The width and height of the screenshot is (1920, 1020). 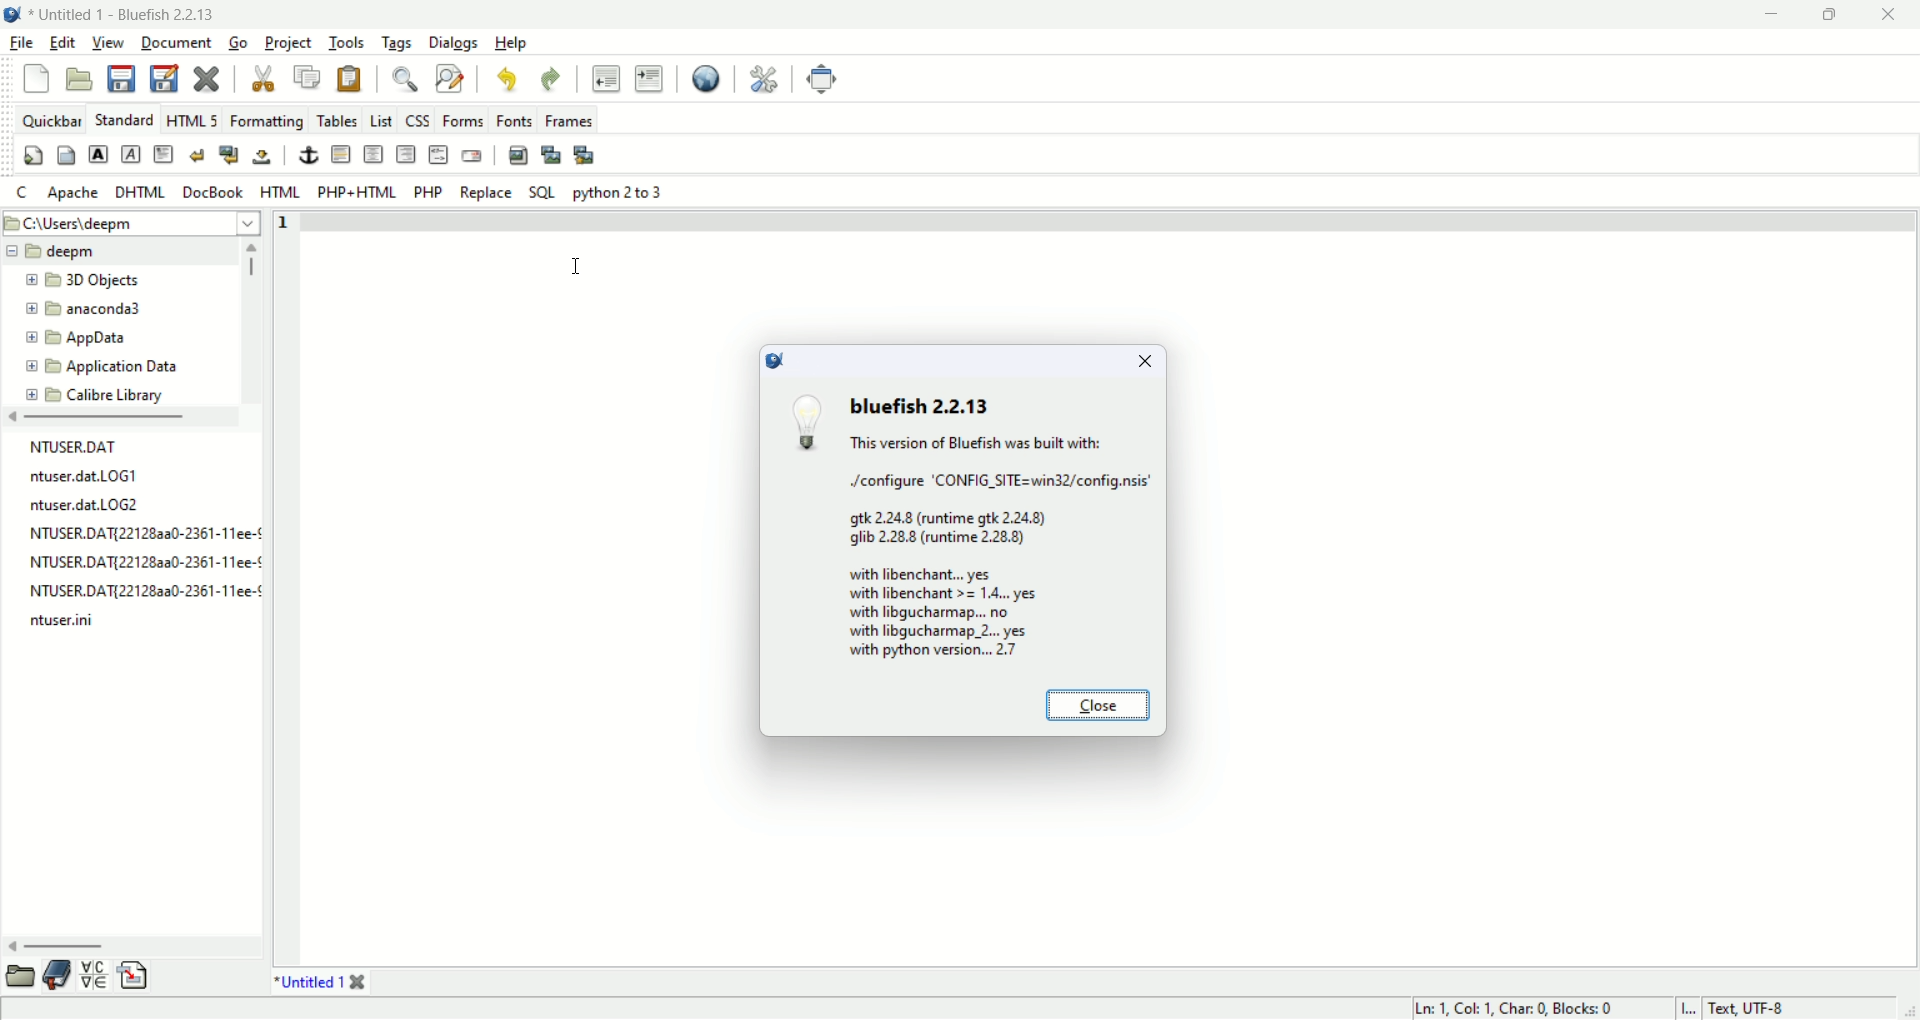 I want to click on close, so click(x=209, y=80).